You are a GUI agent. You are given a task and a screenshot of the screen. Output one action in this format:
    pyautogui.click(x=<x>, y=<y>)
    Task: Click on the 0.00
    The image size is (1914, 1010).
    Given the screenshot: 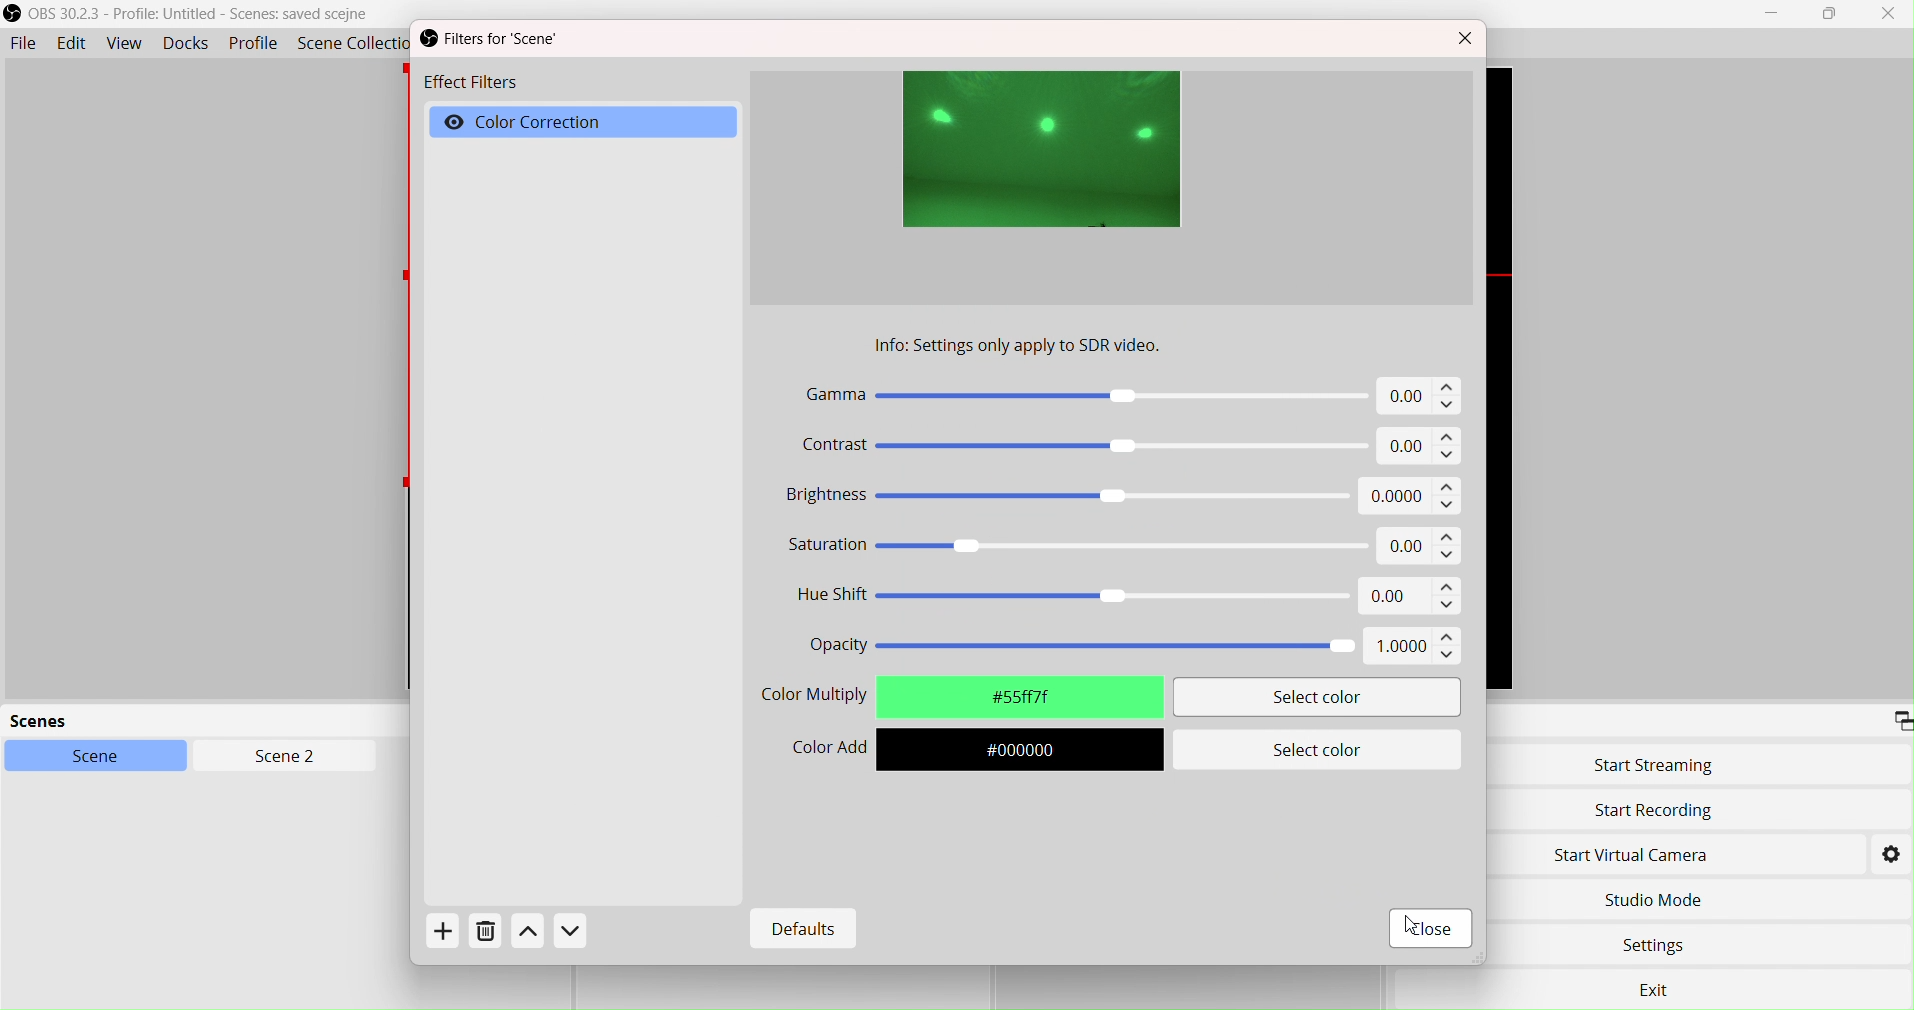 What is the action you would take?
    pyautogui.click(x=1421, y=547)
    